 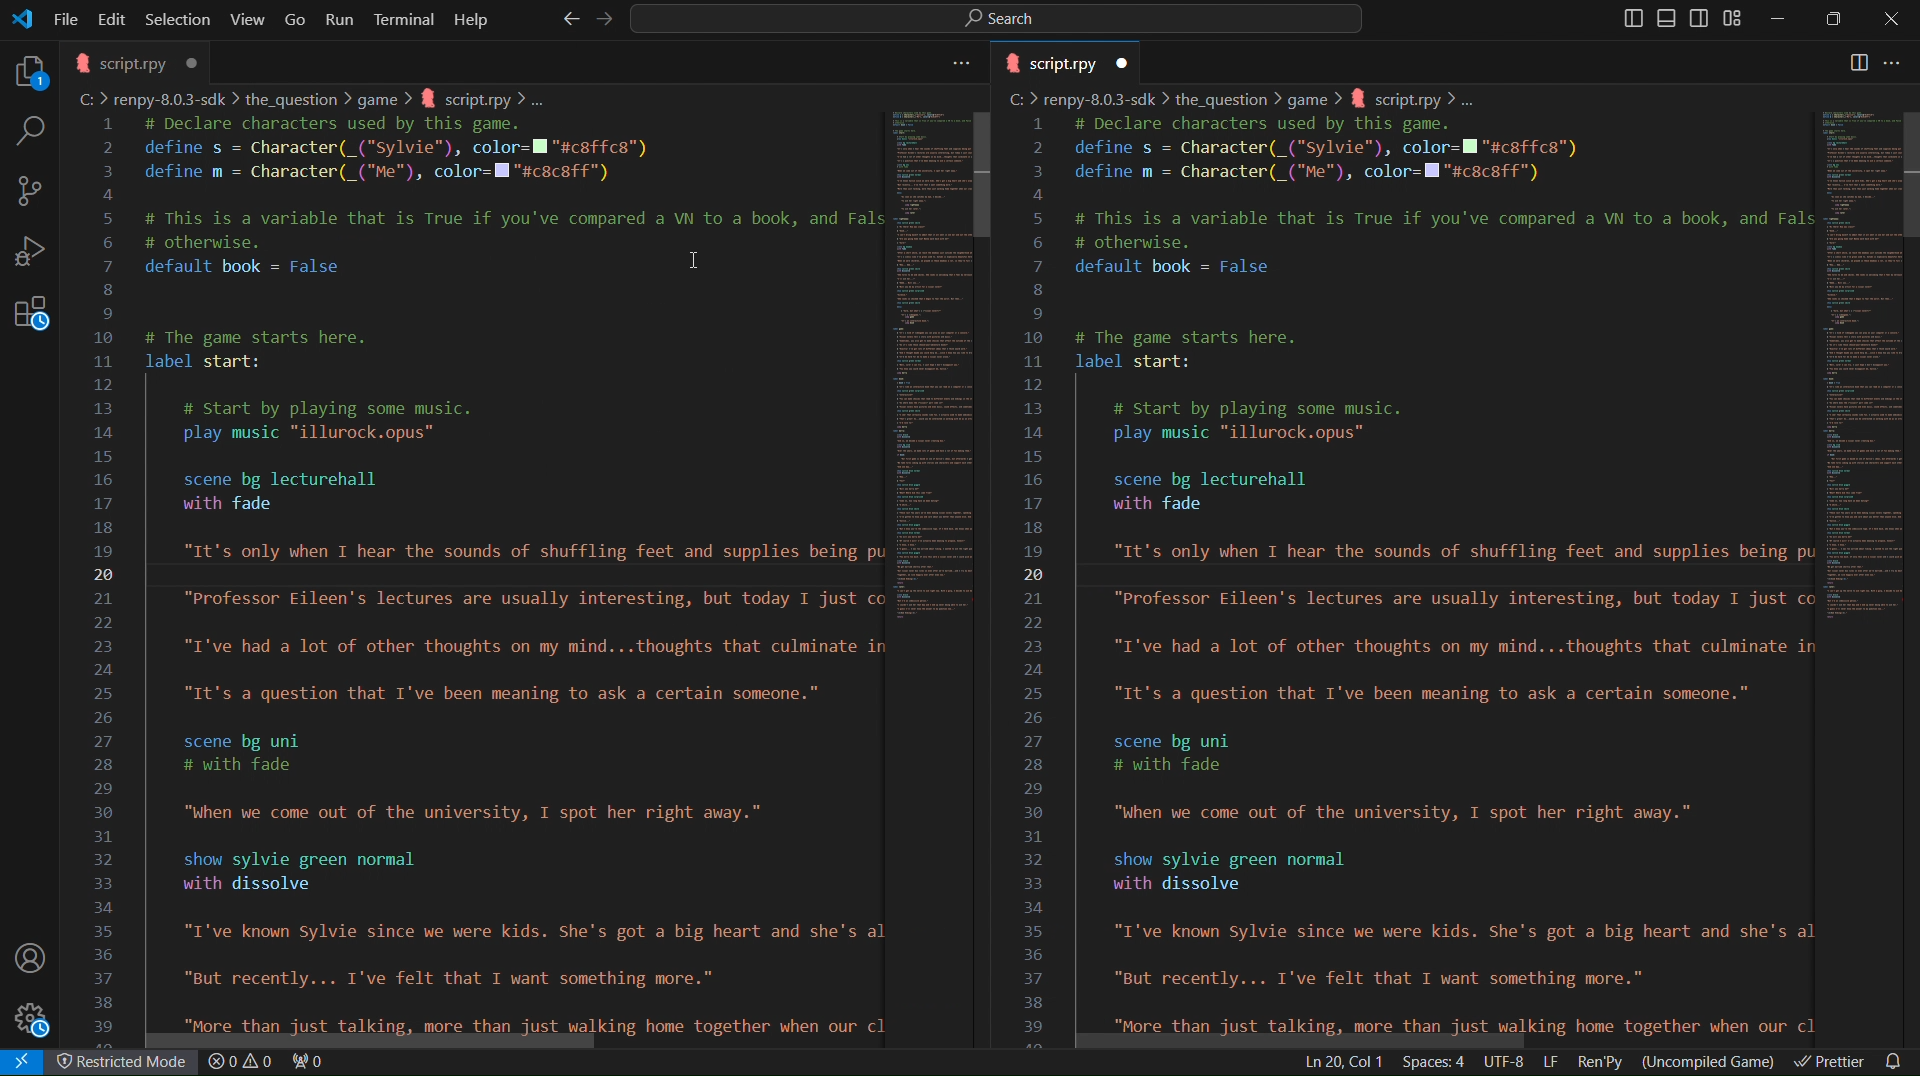 I want to click on Scrollbar, so click(x=982, y=177).